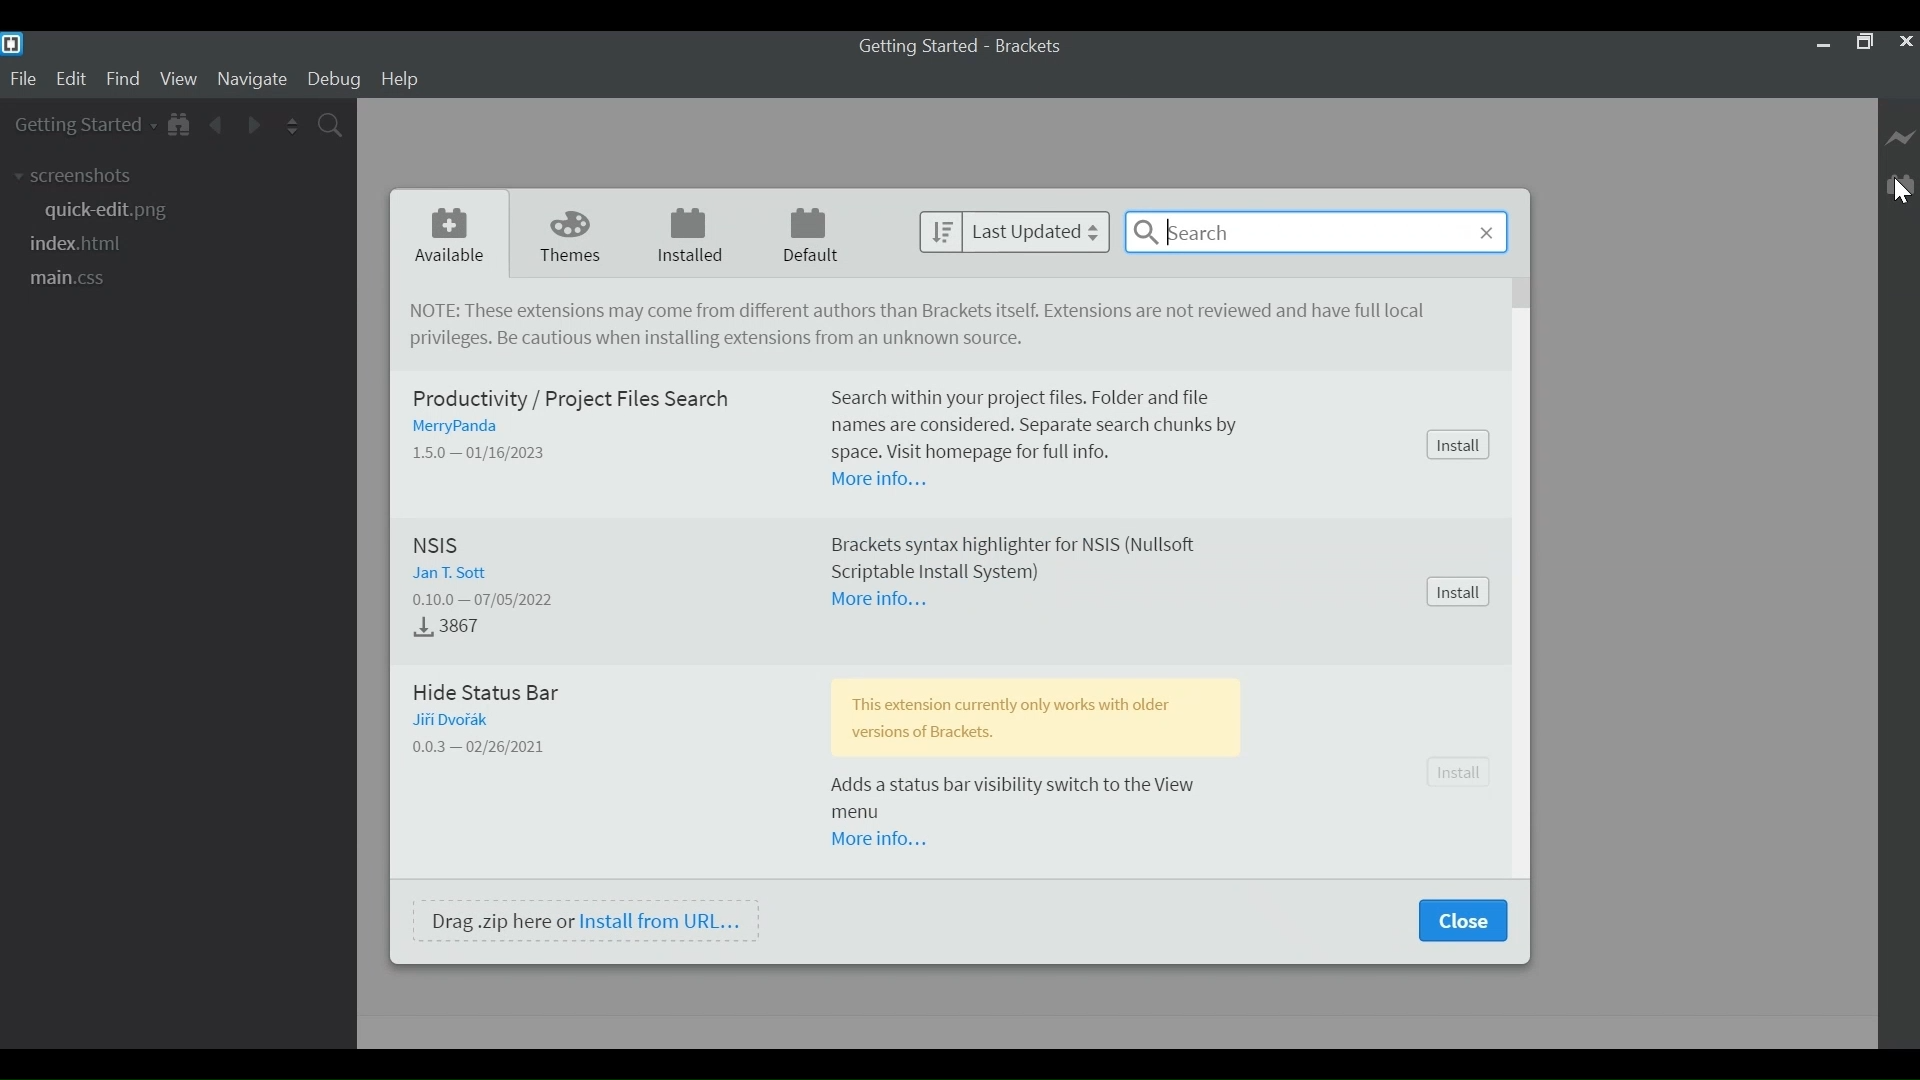 Image resolution: width=1920 pixels, height=1080 pixels. I want to click on Brackets Desktop icon, so click(12, 43).